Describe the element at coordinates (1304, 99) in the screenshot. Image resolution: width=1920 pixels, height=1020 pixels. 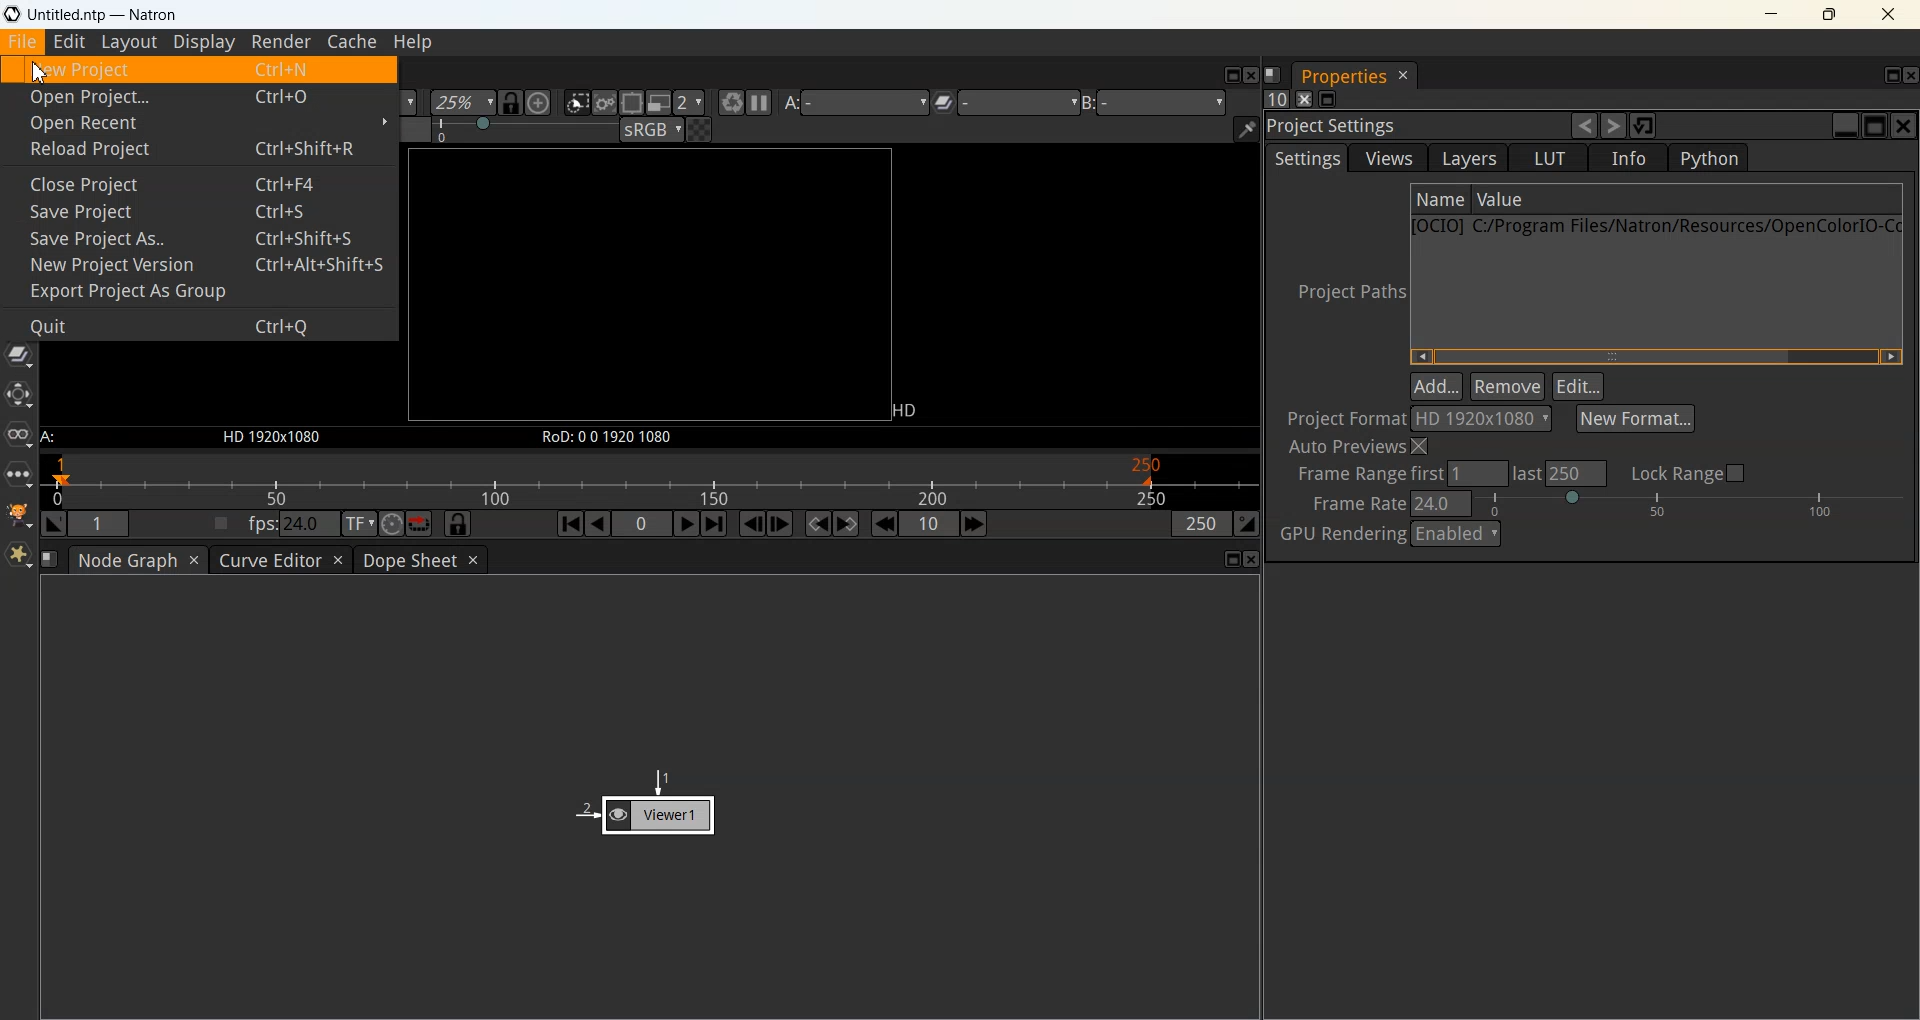
I see `Close panel` at that location.